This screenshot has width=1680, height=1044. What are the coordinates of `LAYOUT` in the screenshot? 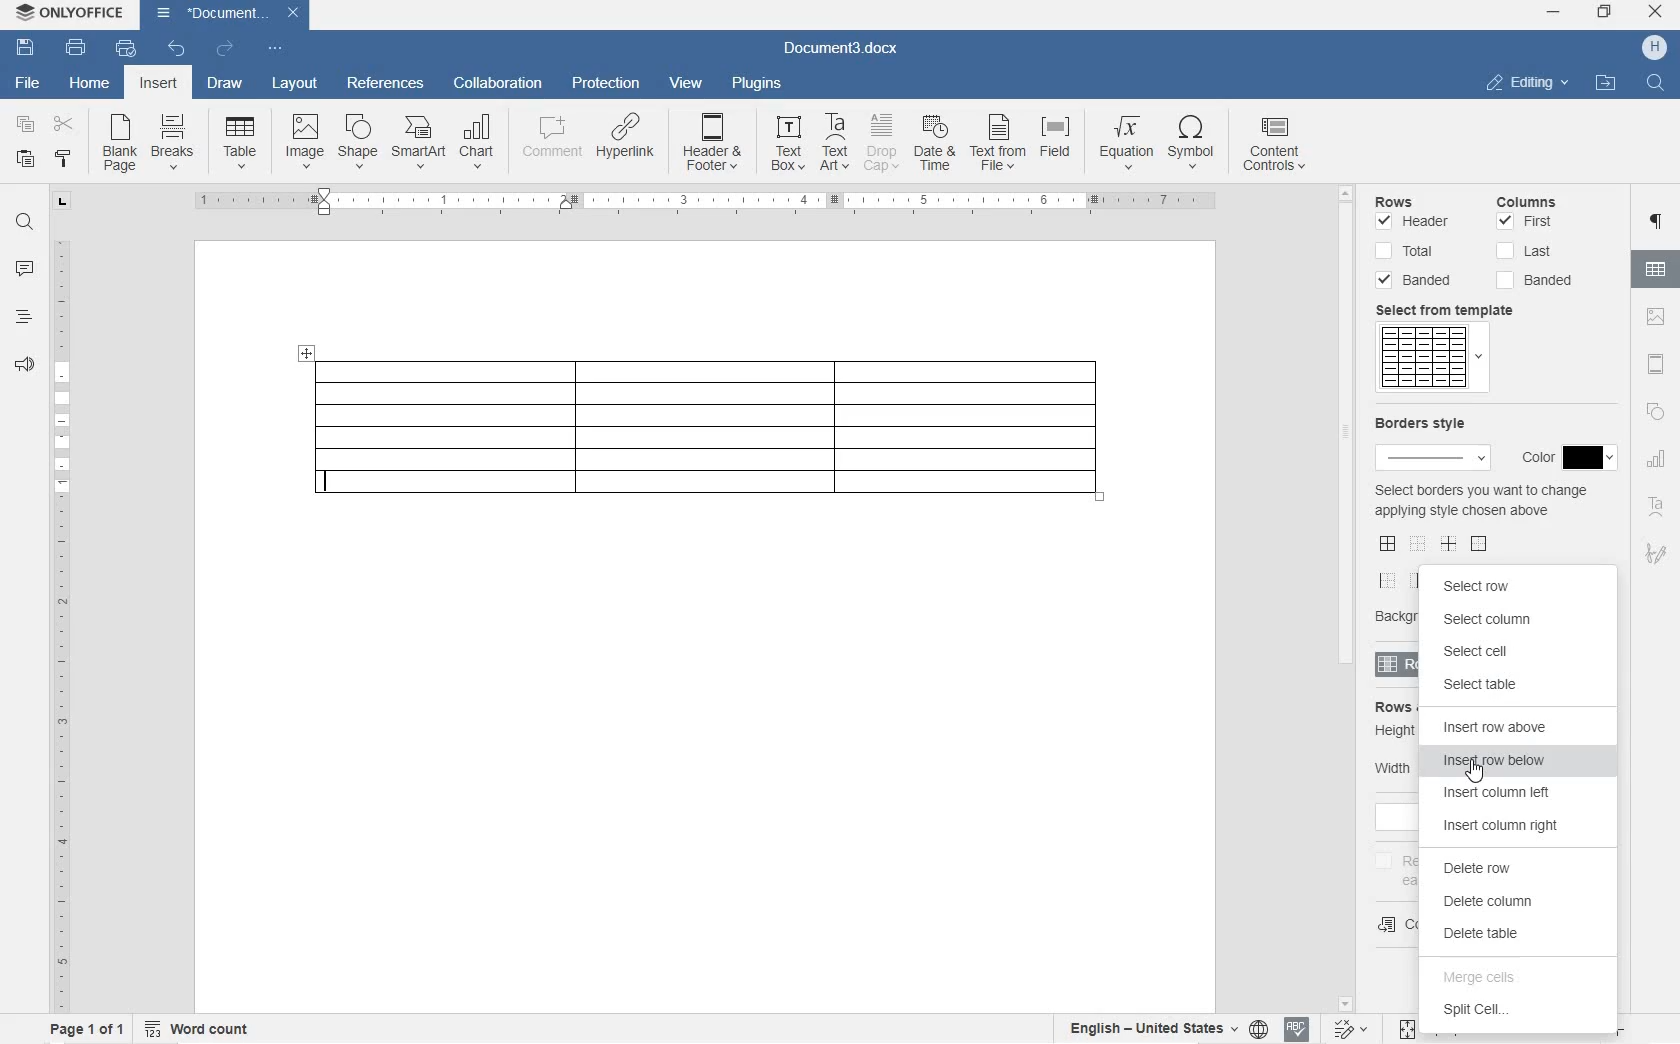 It's located at (296, 85).